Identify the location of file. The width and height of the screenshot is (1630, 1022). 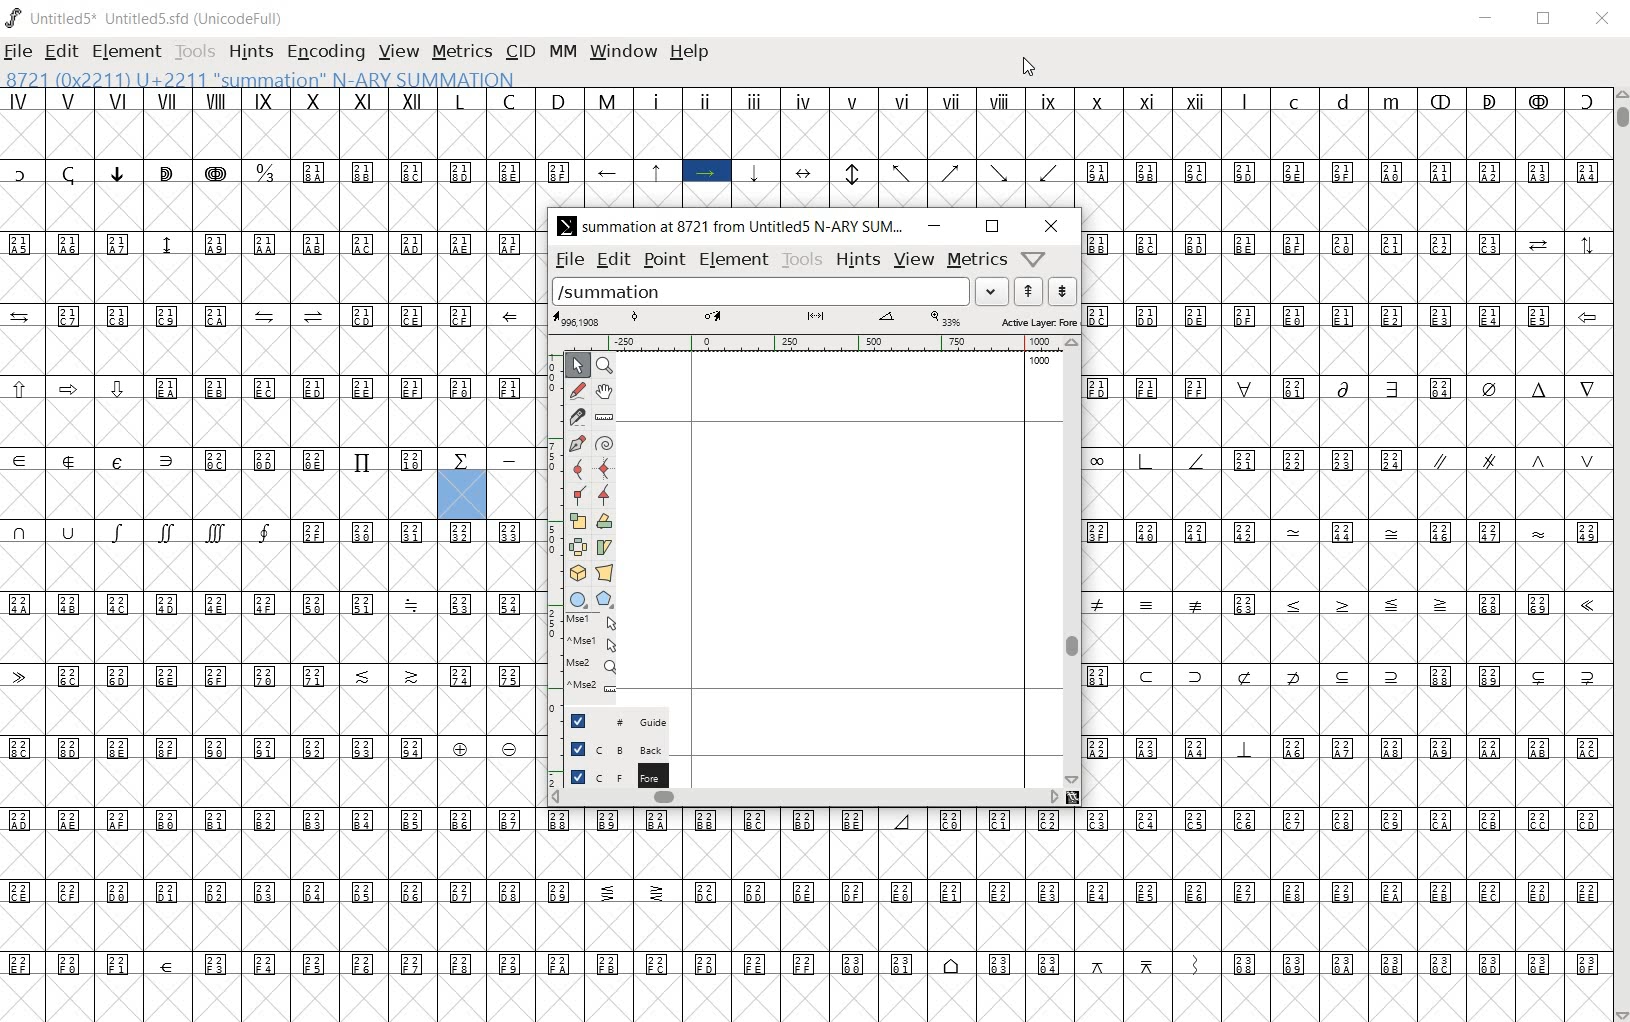
(569, 259).